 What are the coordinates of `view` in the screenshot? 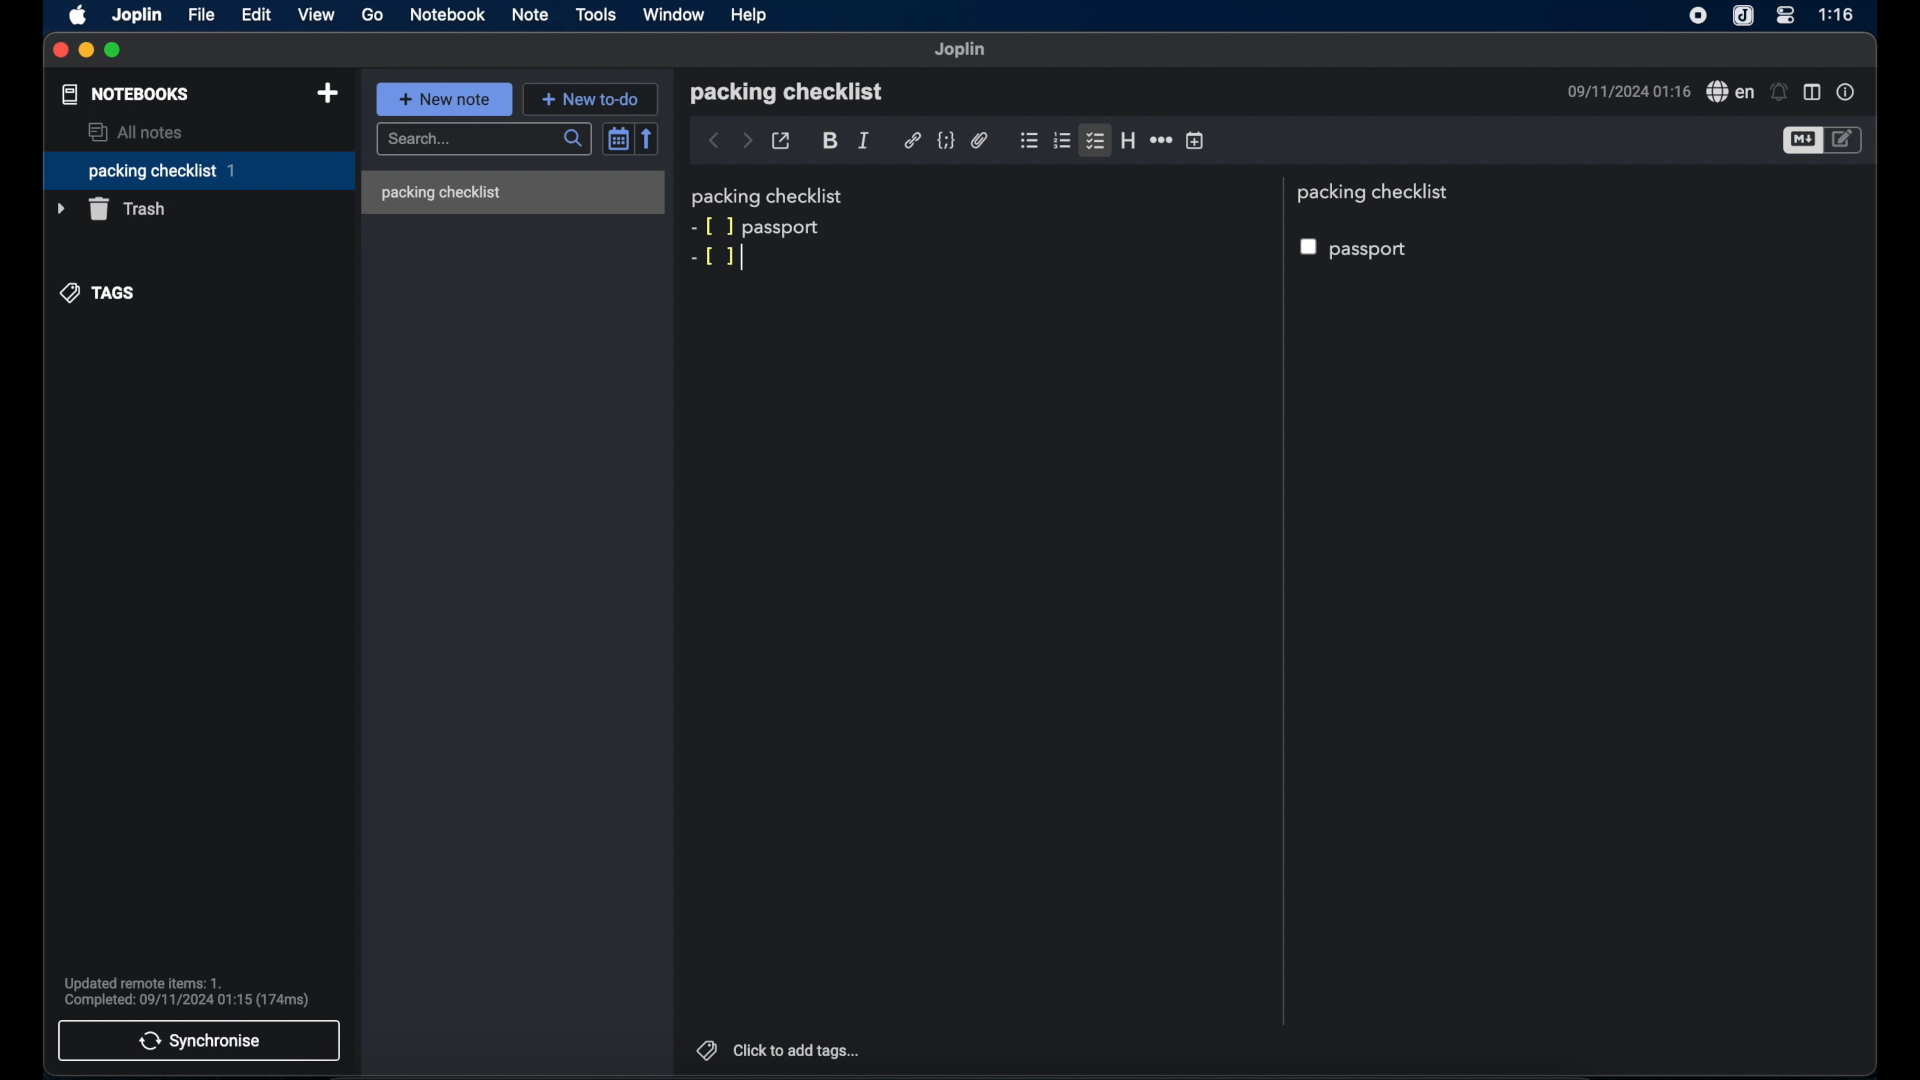 It's located at (317, 14).